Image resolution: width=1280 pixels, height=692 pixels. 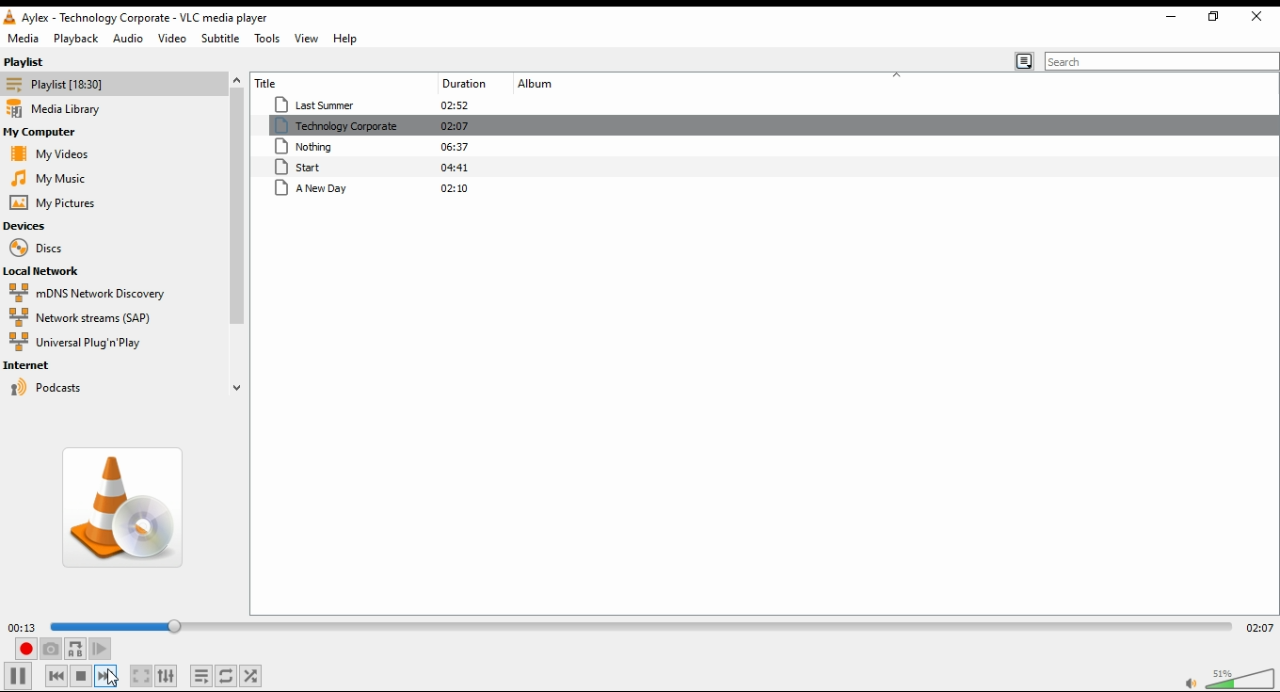 What do you see at coordinates (1260, 627) in the screenshot?
I see `total/remaining time` at bounding box center [1260, 627].